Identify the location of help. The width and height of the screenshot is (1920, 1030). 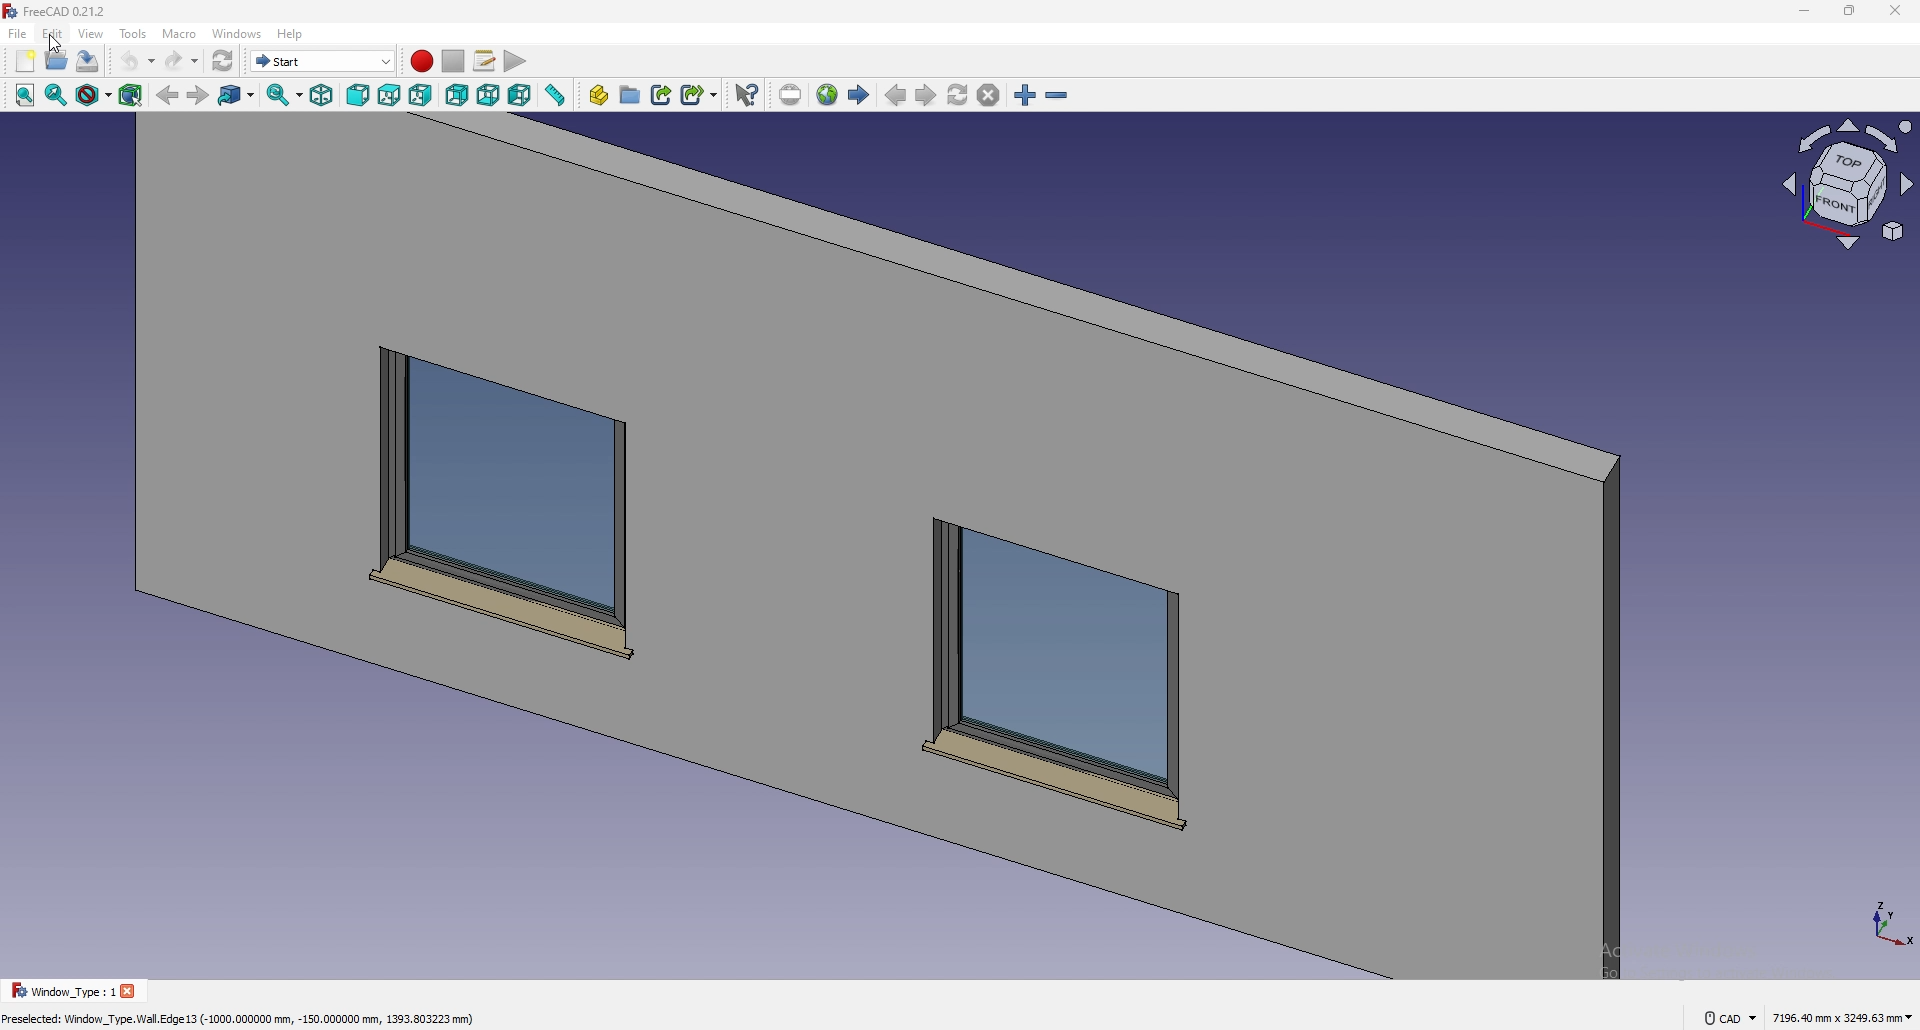
(289, 34).